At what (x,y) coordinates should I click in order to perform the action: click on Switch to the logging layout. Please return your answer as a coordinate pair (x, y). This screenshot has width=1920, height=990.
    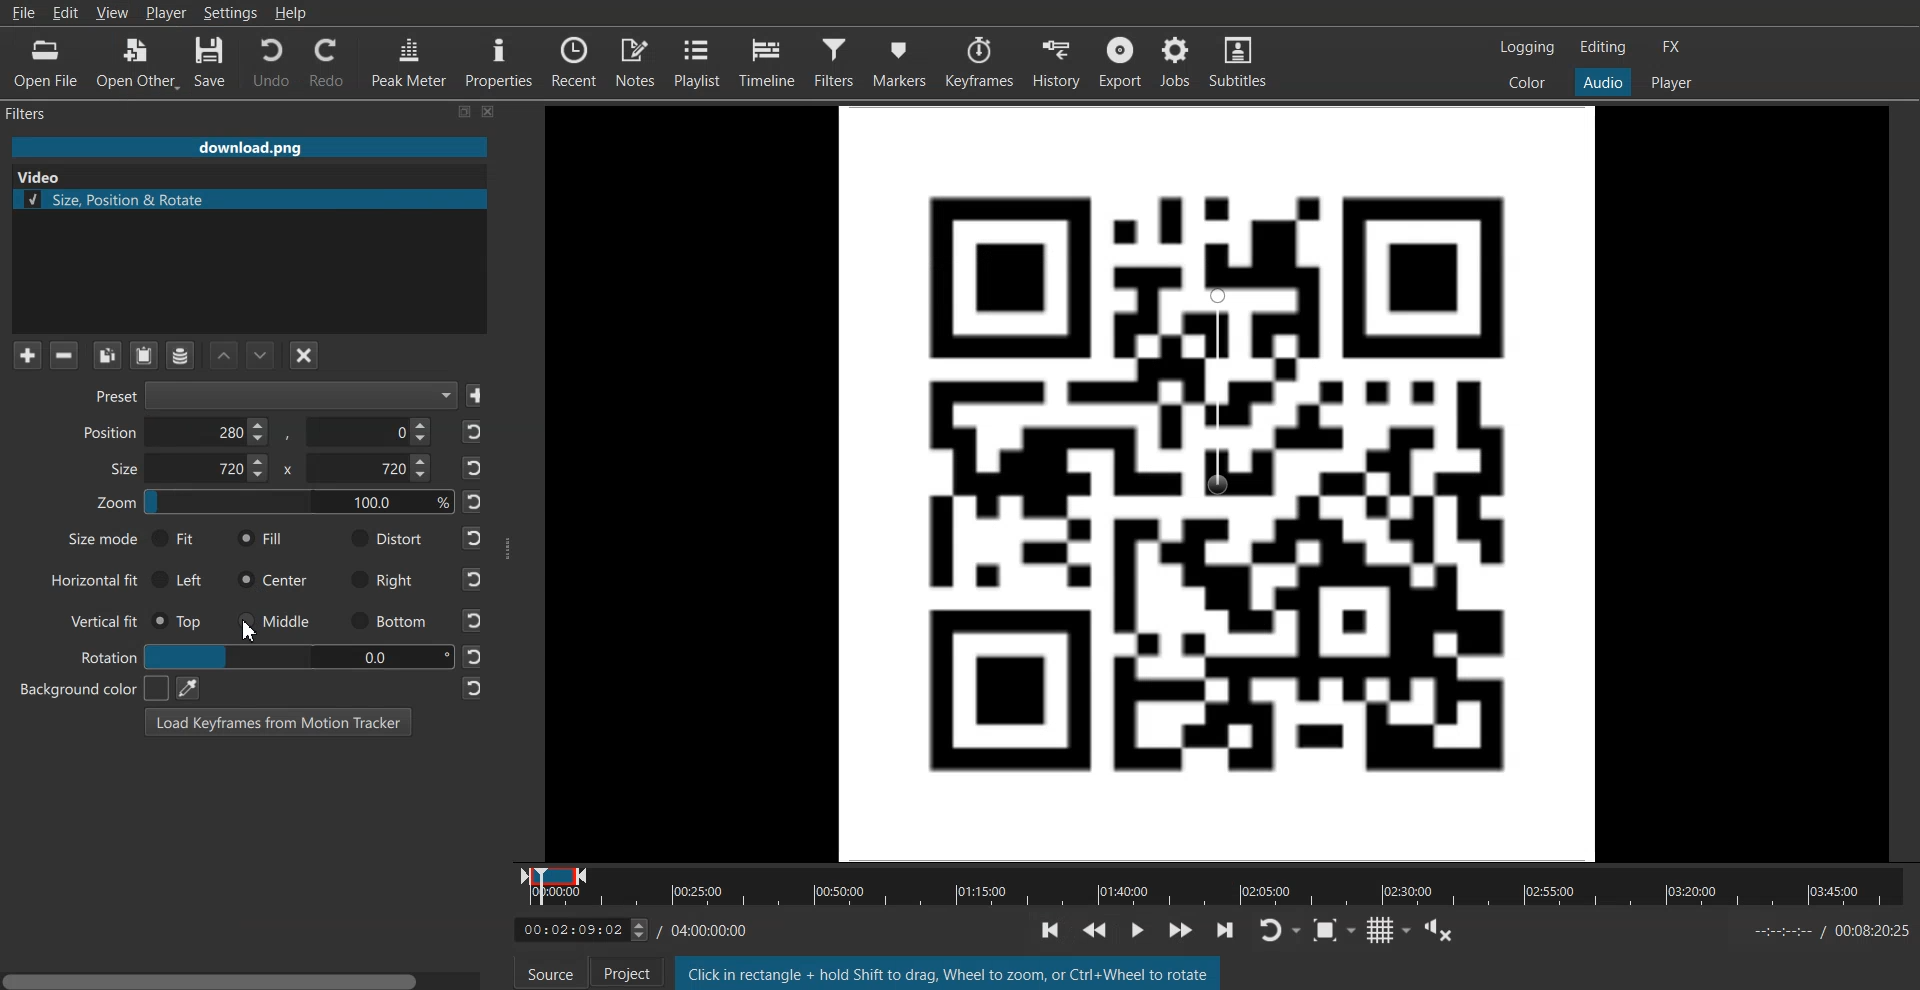
    Looking at the image, I should click on (1528, 48).